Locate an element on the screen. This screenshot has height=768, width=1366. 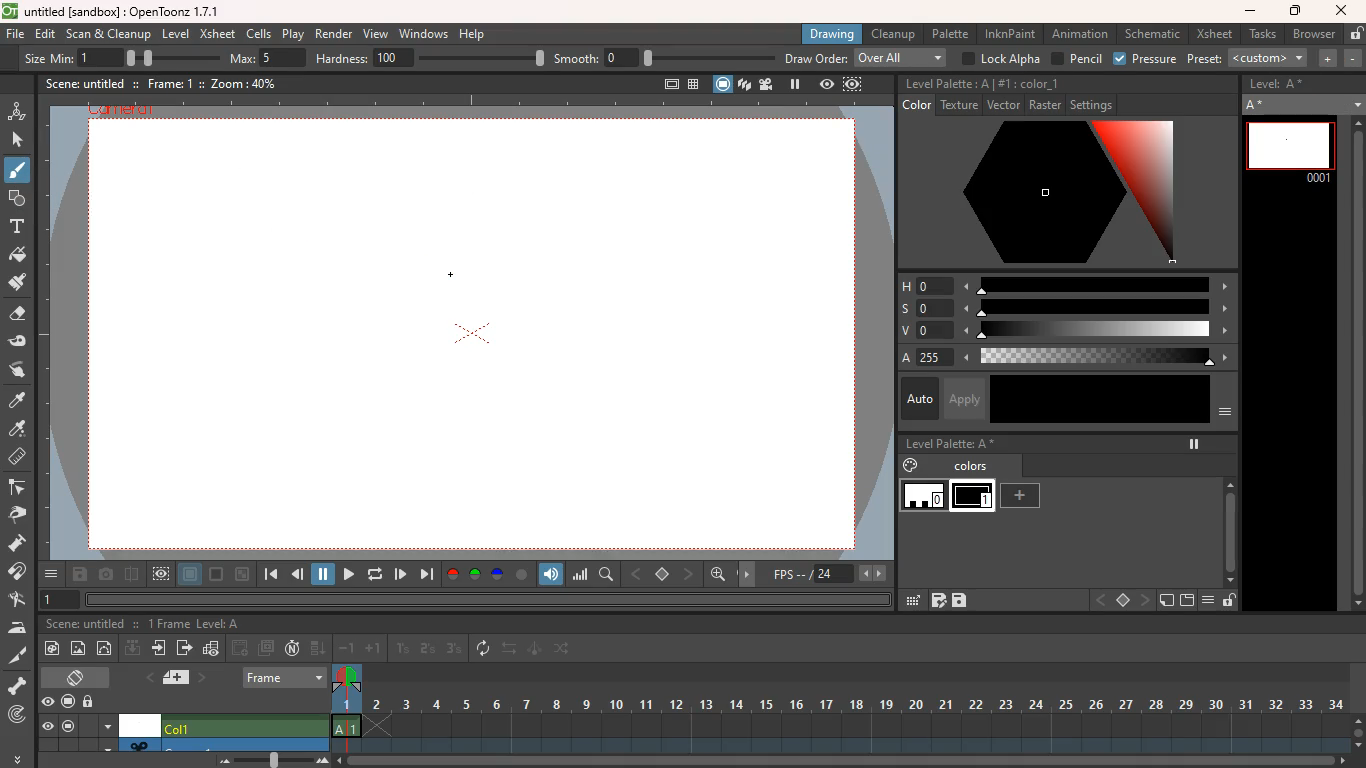
frames is located at coordinates (855, 707).